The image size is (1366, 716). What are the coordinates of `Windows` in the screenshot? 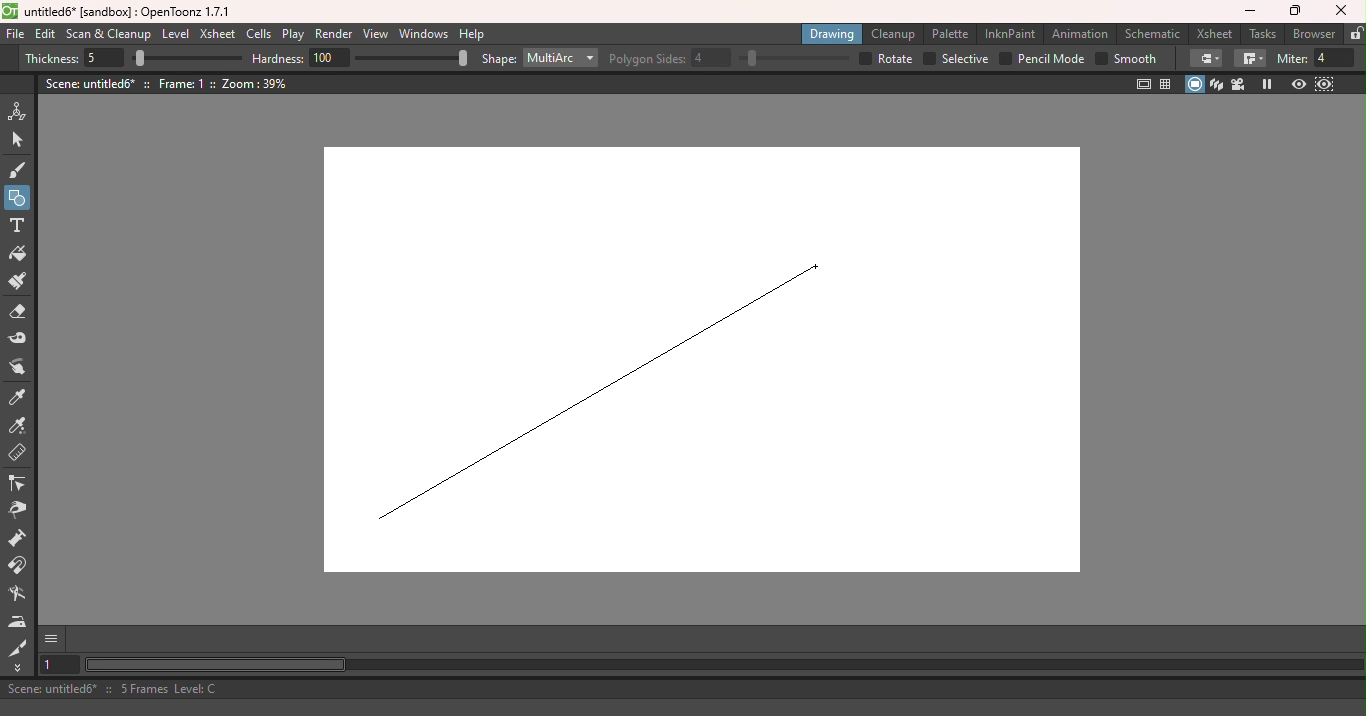 It's located at (424, 34).